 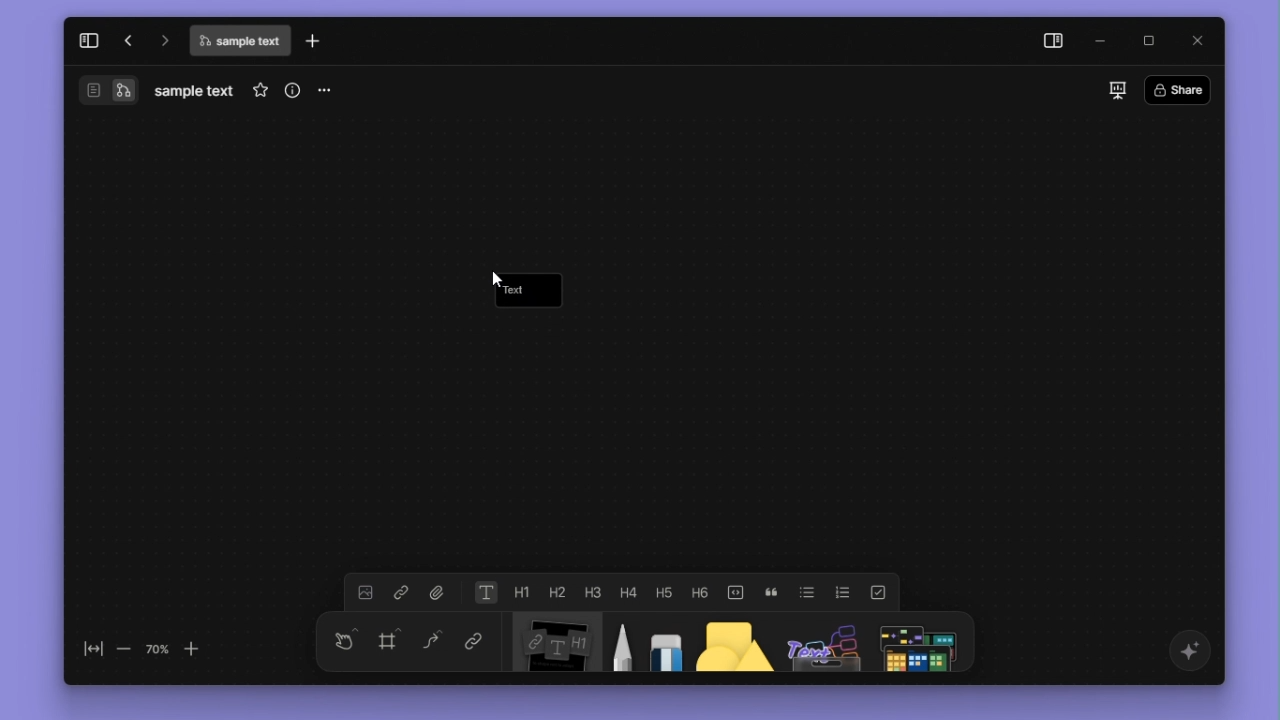 I want to click on heading 6, so click(x=702, y=591).